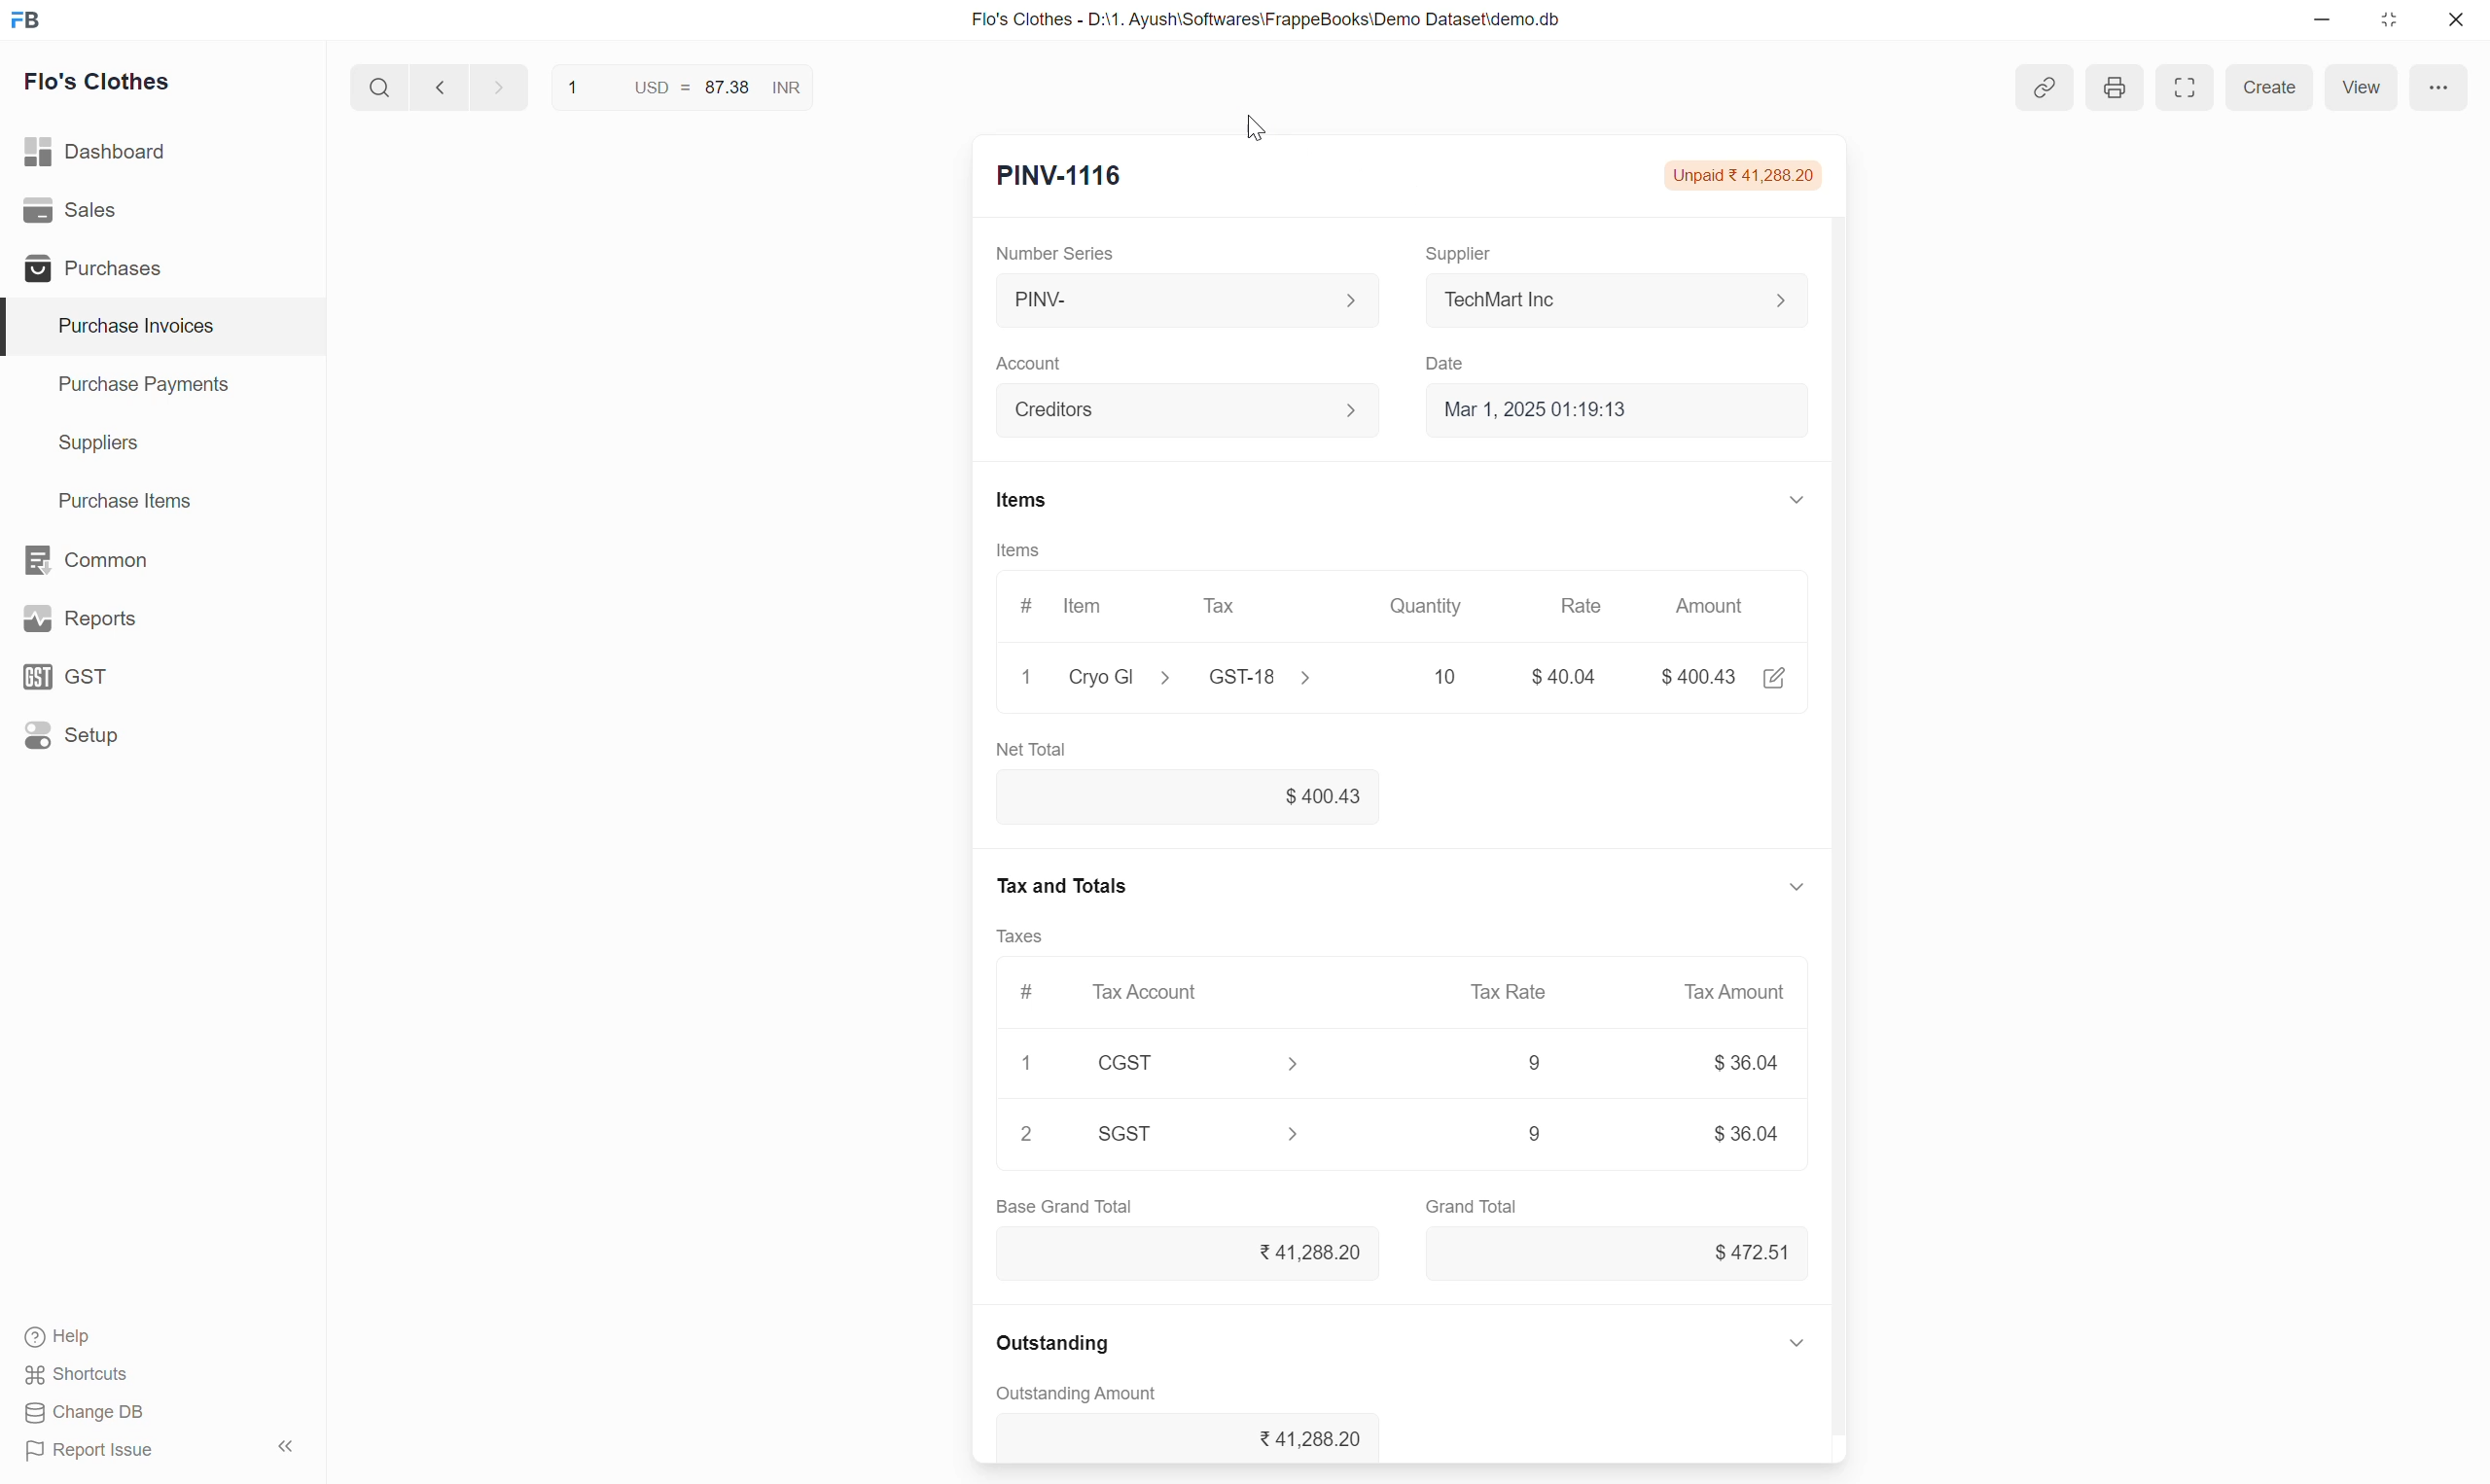 This screenshot has width=2490, height=1484. I want to click on cursor, so click(1267, 132).